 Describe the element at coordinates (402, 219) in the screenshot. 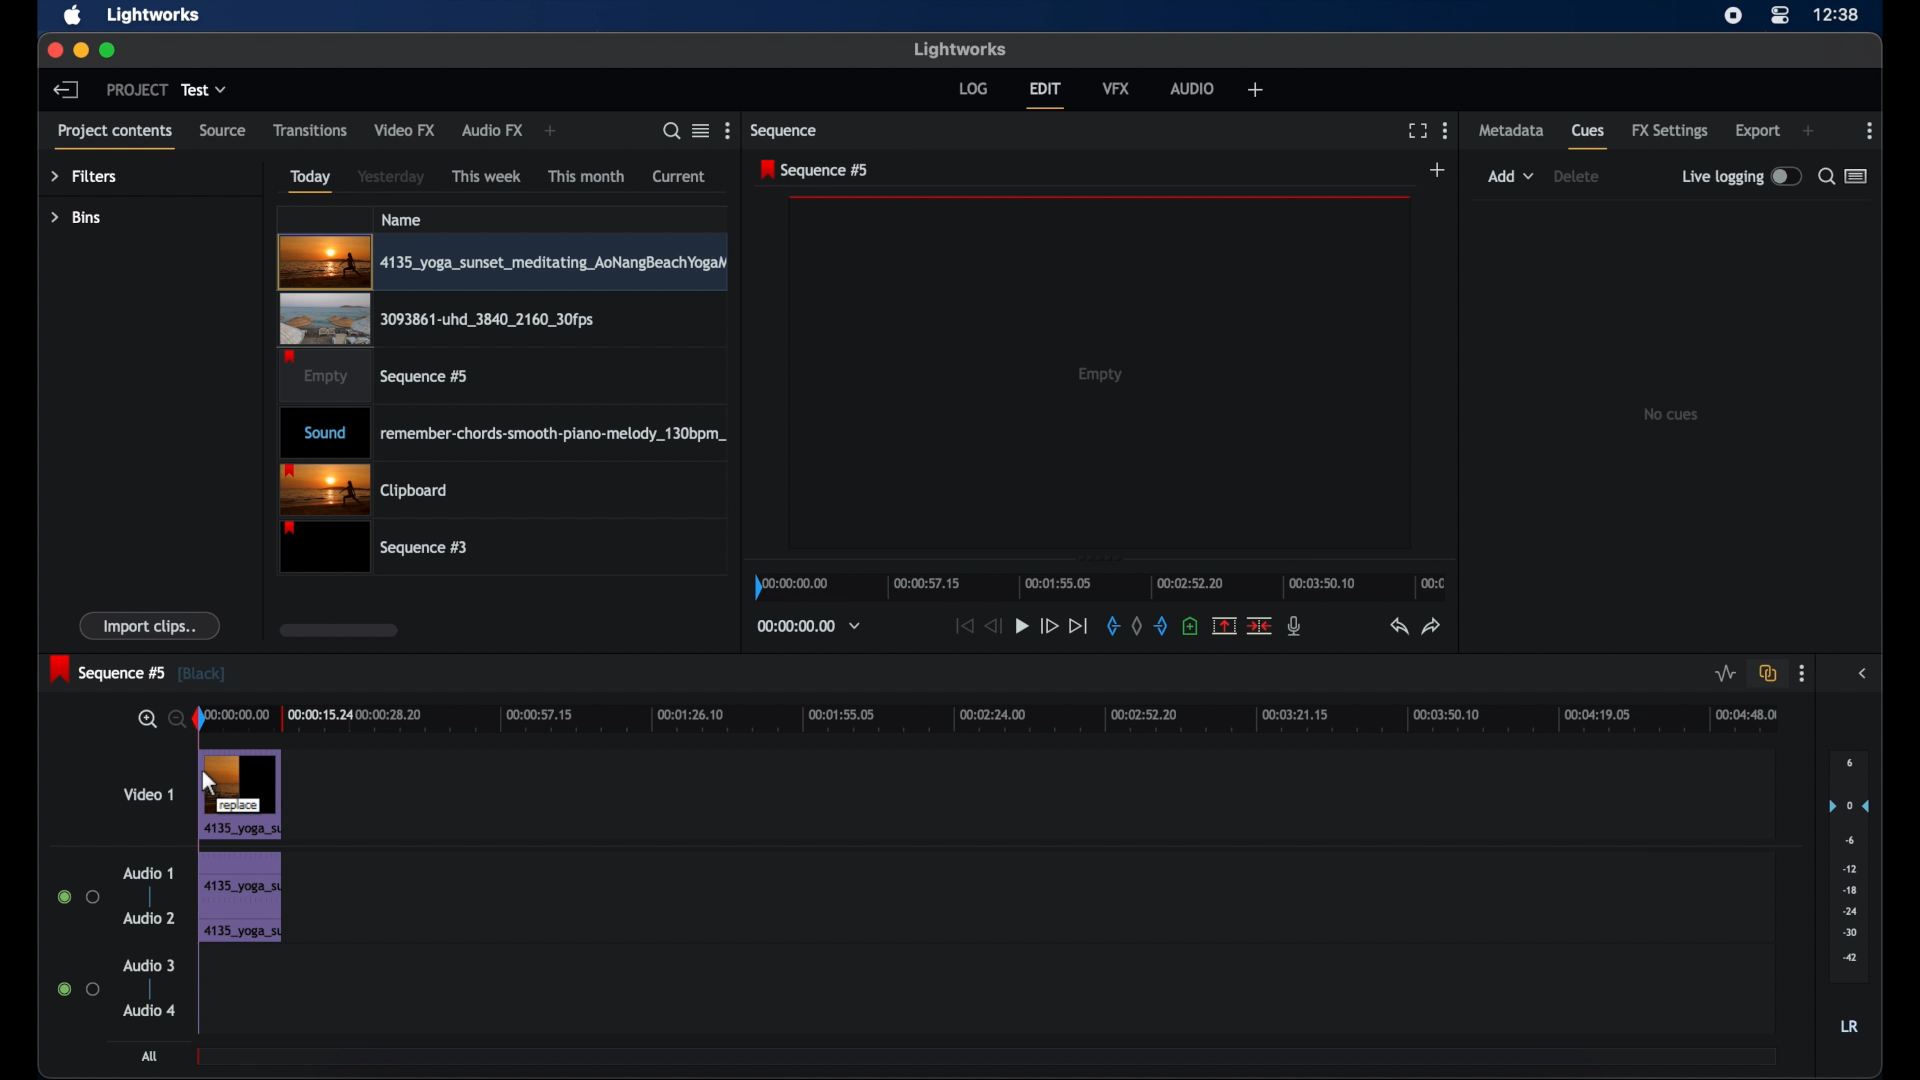

I see `name` at that location.